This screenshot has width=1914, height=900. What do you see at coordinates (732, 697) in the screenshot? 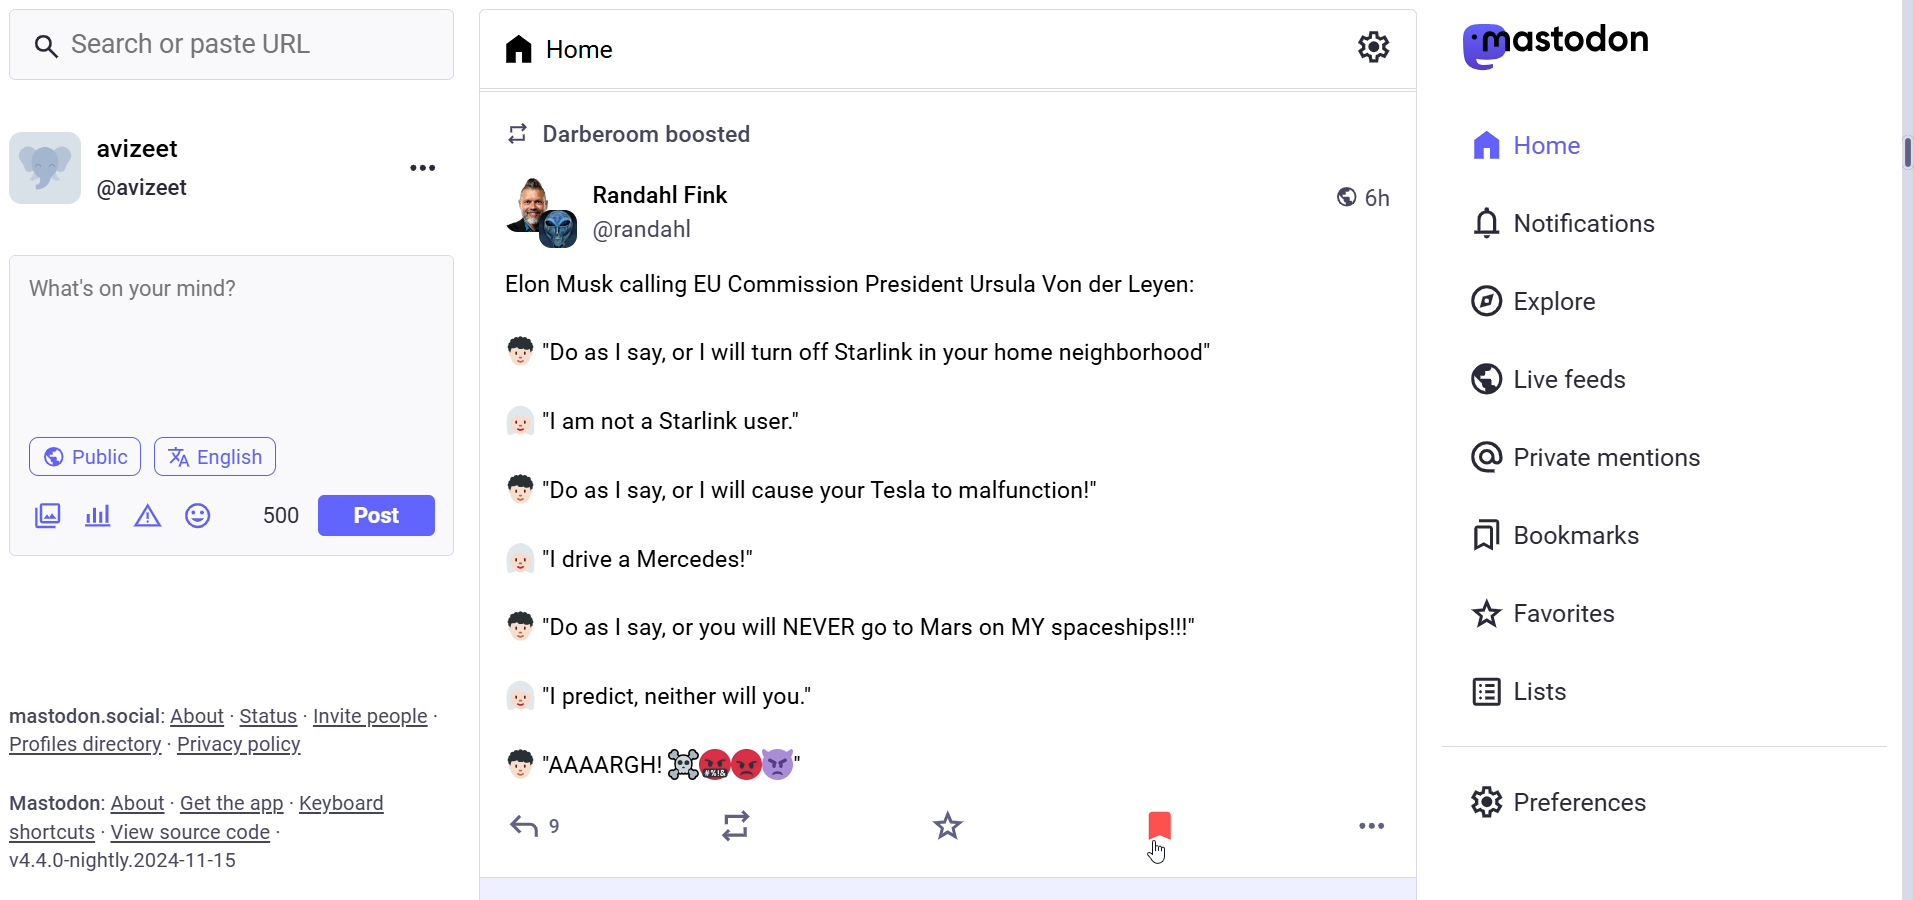
I see `"I predict, neither will you."` at bounding box center [732, 697].